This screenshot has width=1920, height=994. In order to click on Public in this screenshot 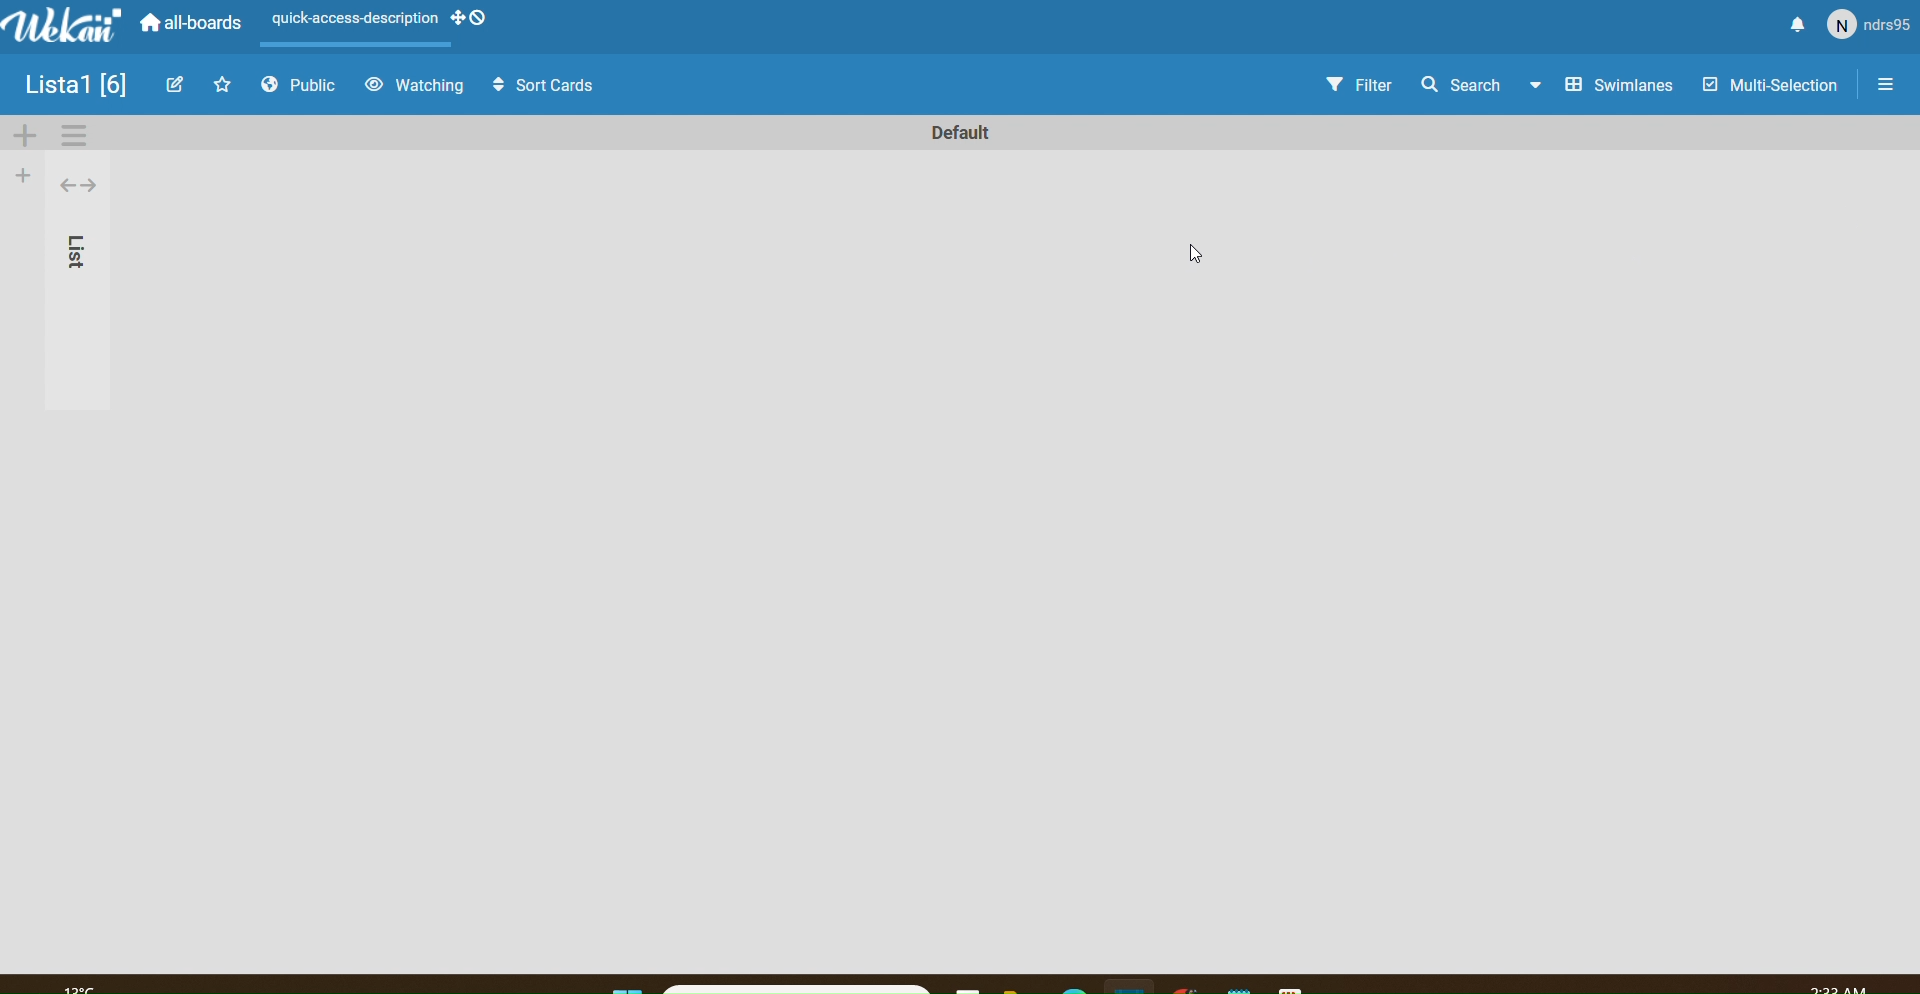, I will do `click(302, 84)`.